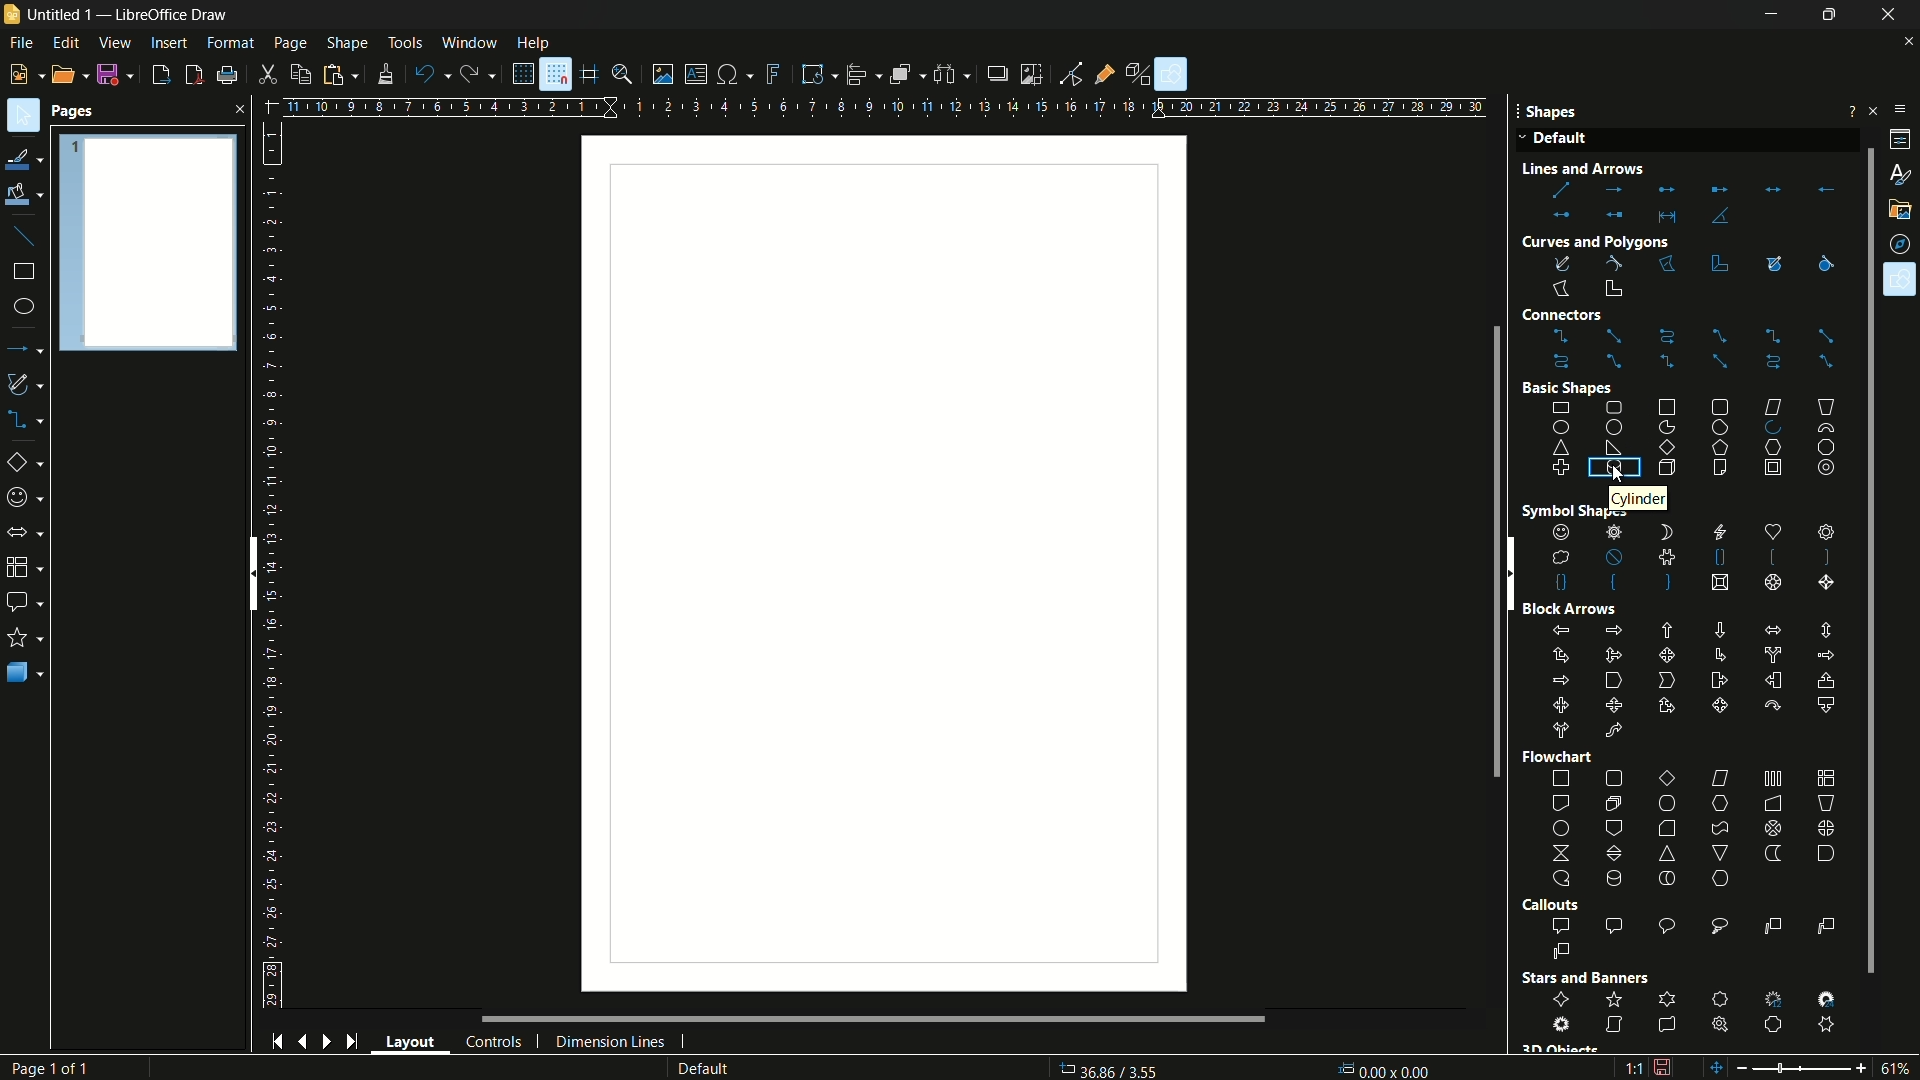  What do you see at coordinates (303, 1044) in the screenshot?
I see `previous page` at bounding box center [303, 1044].